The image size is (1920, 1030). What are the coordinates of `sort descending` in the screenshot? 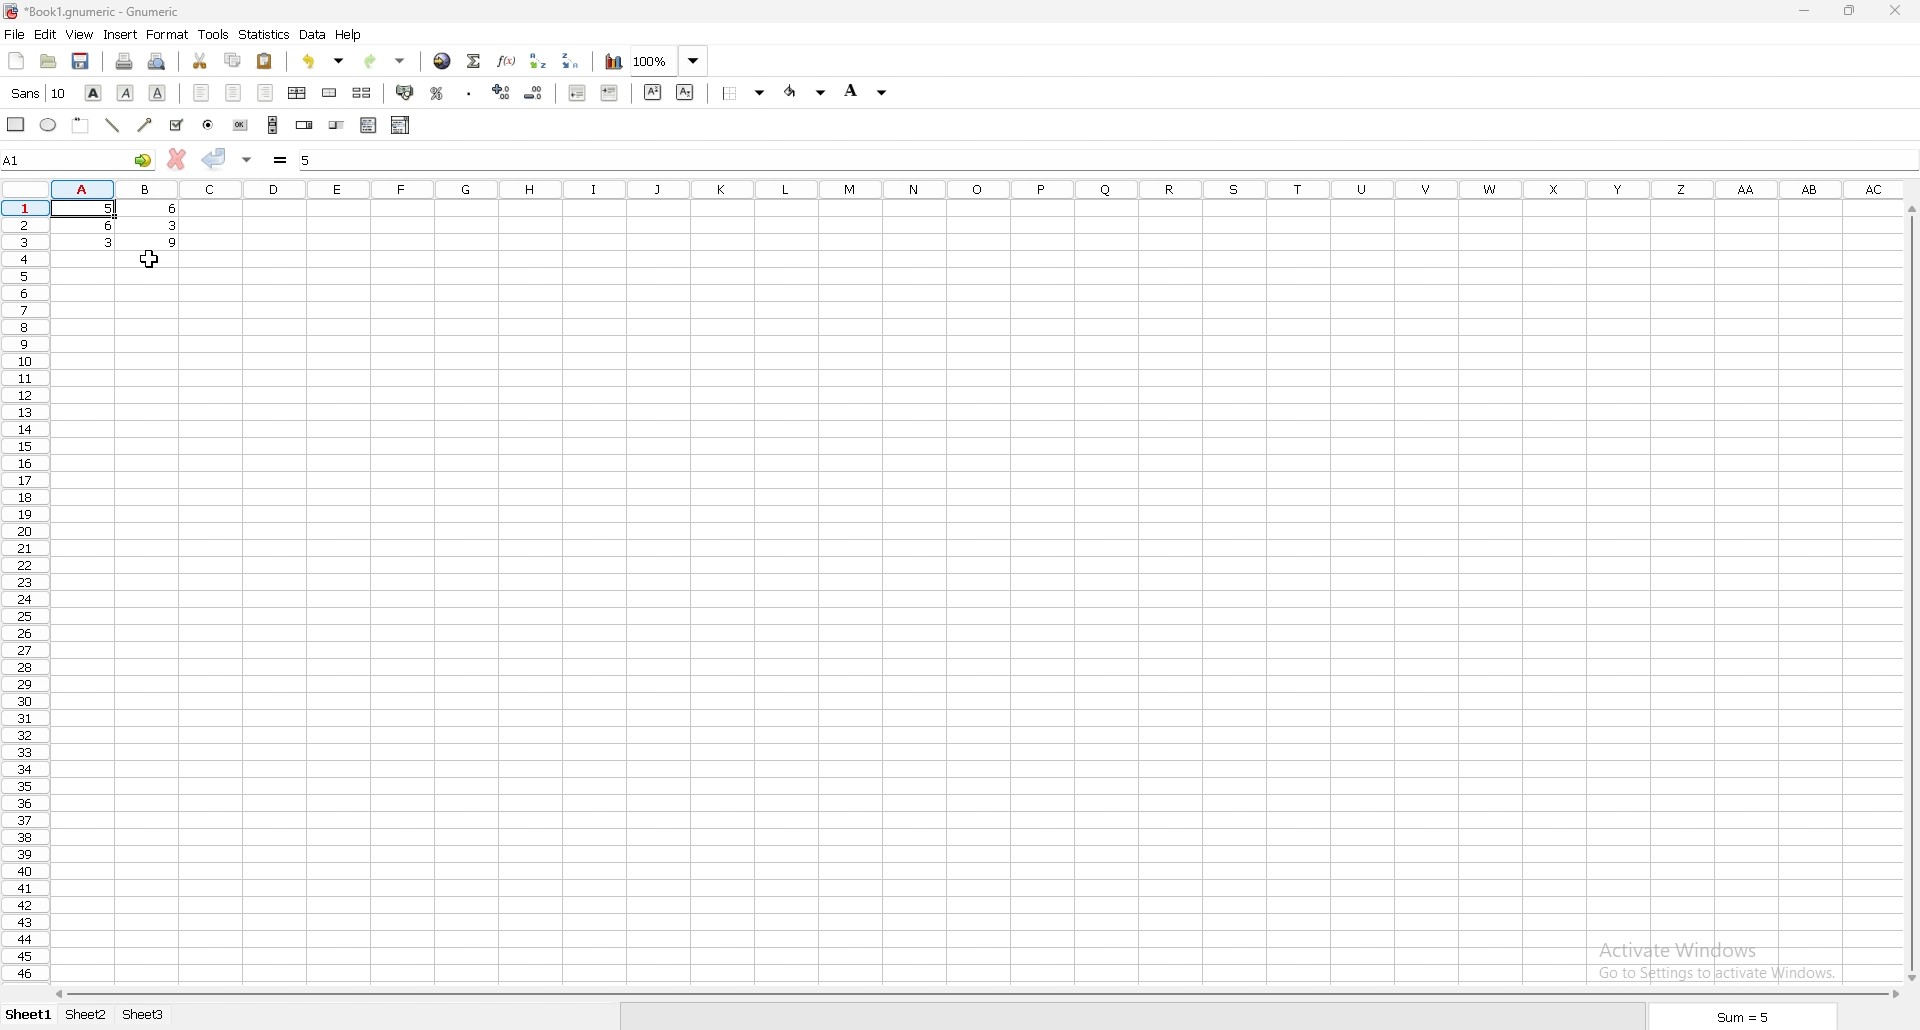 It's located at (571, 60).